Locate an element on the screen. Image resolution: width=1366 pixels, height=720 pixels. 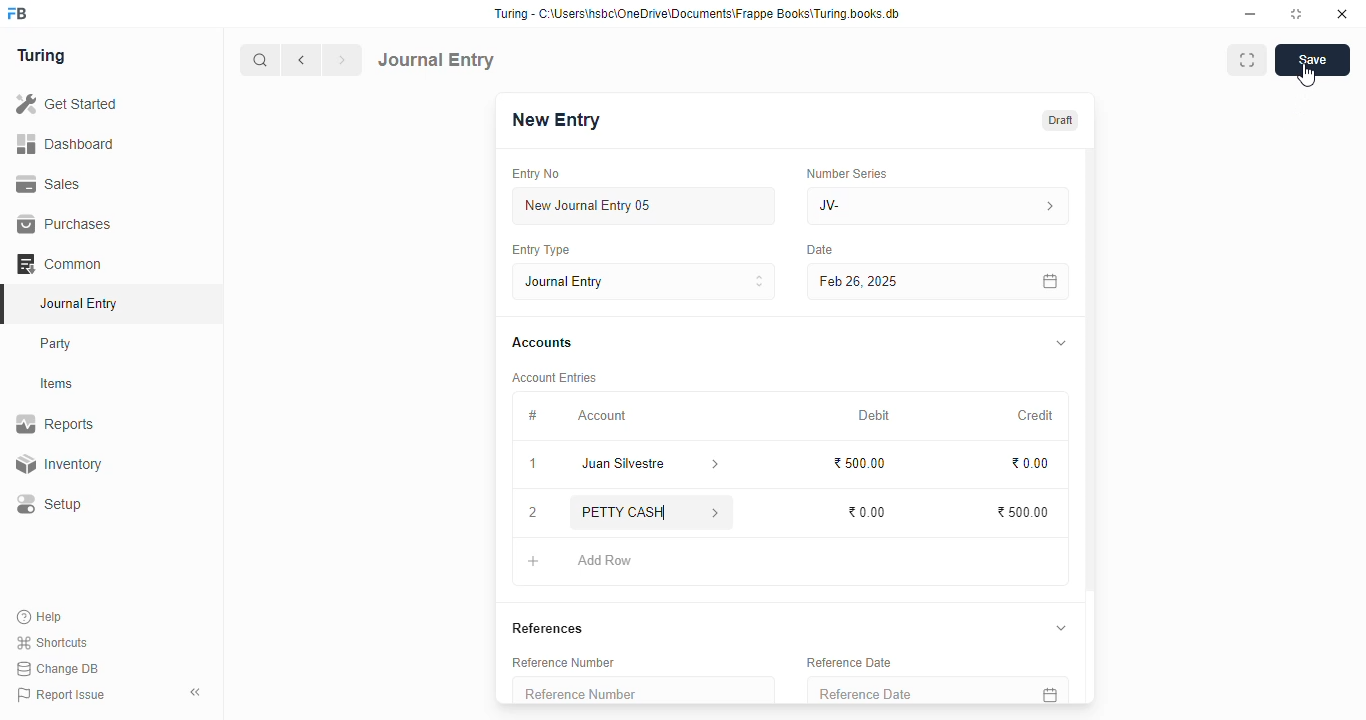
account information is located at coordinates (713, 512).